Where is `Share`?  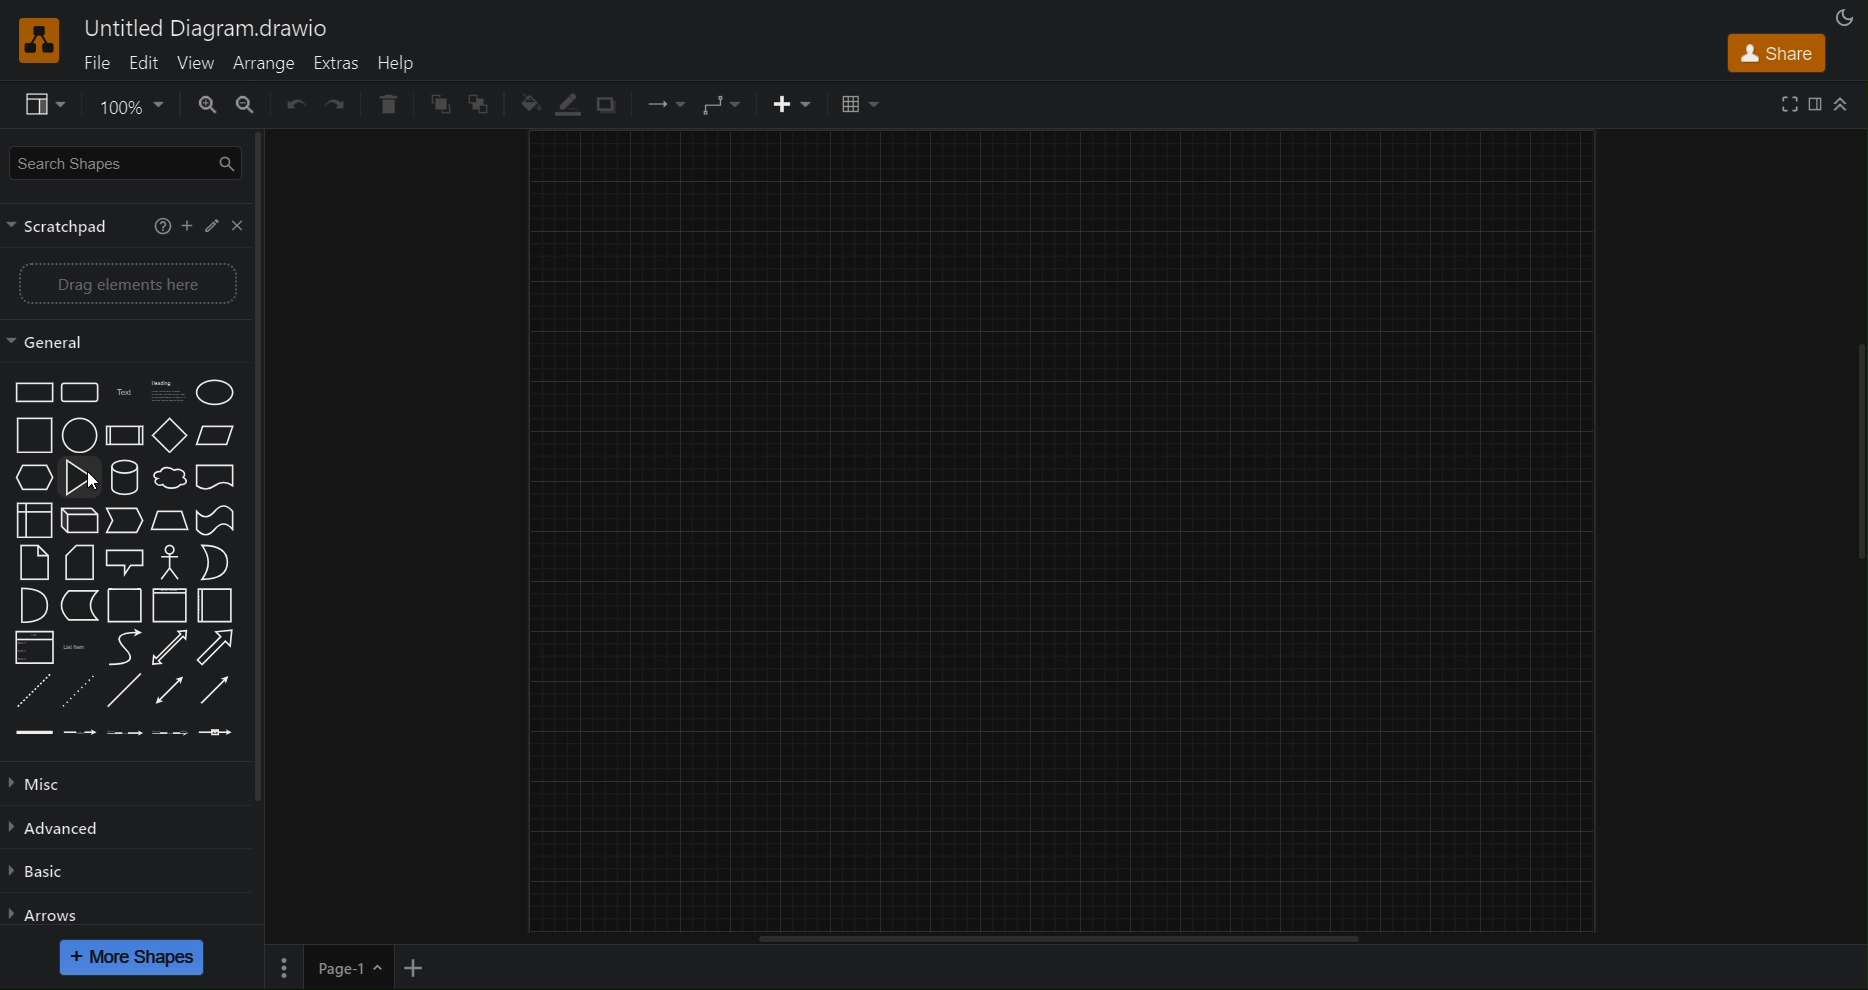 Share is located at coordinates (1779, 53).